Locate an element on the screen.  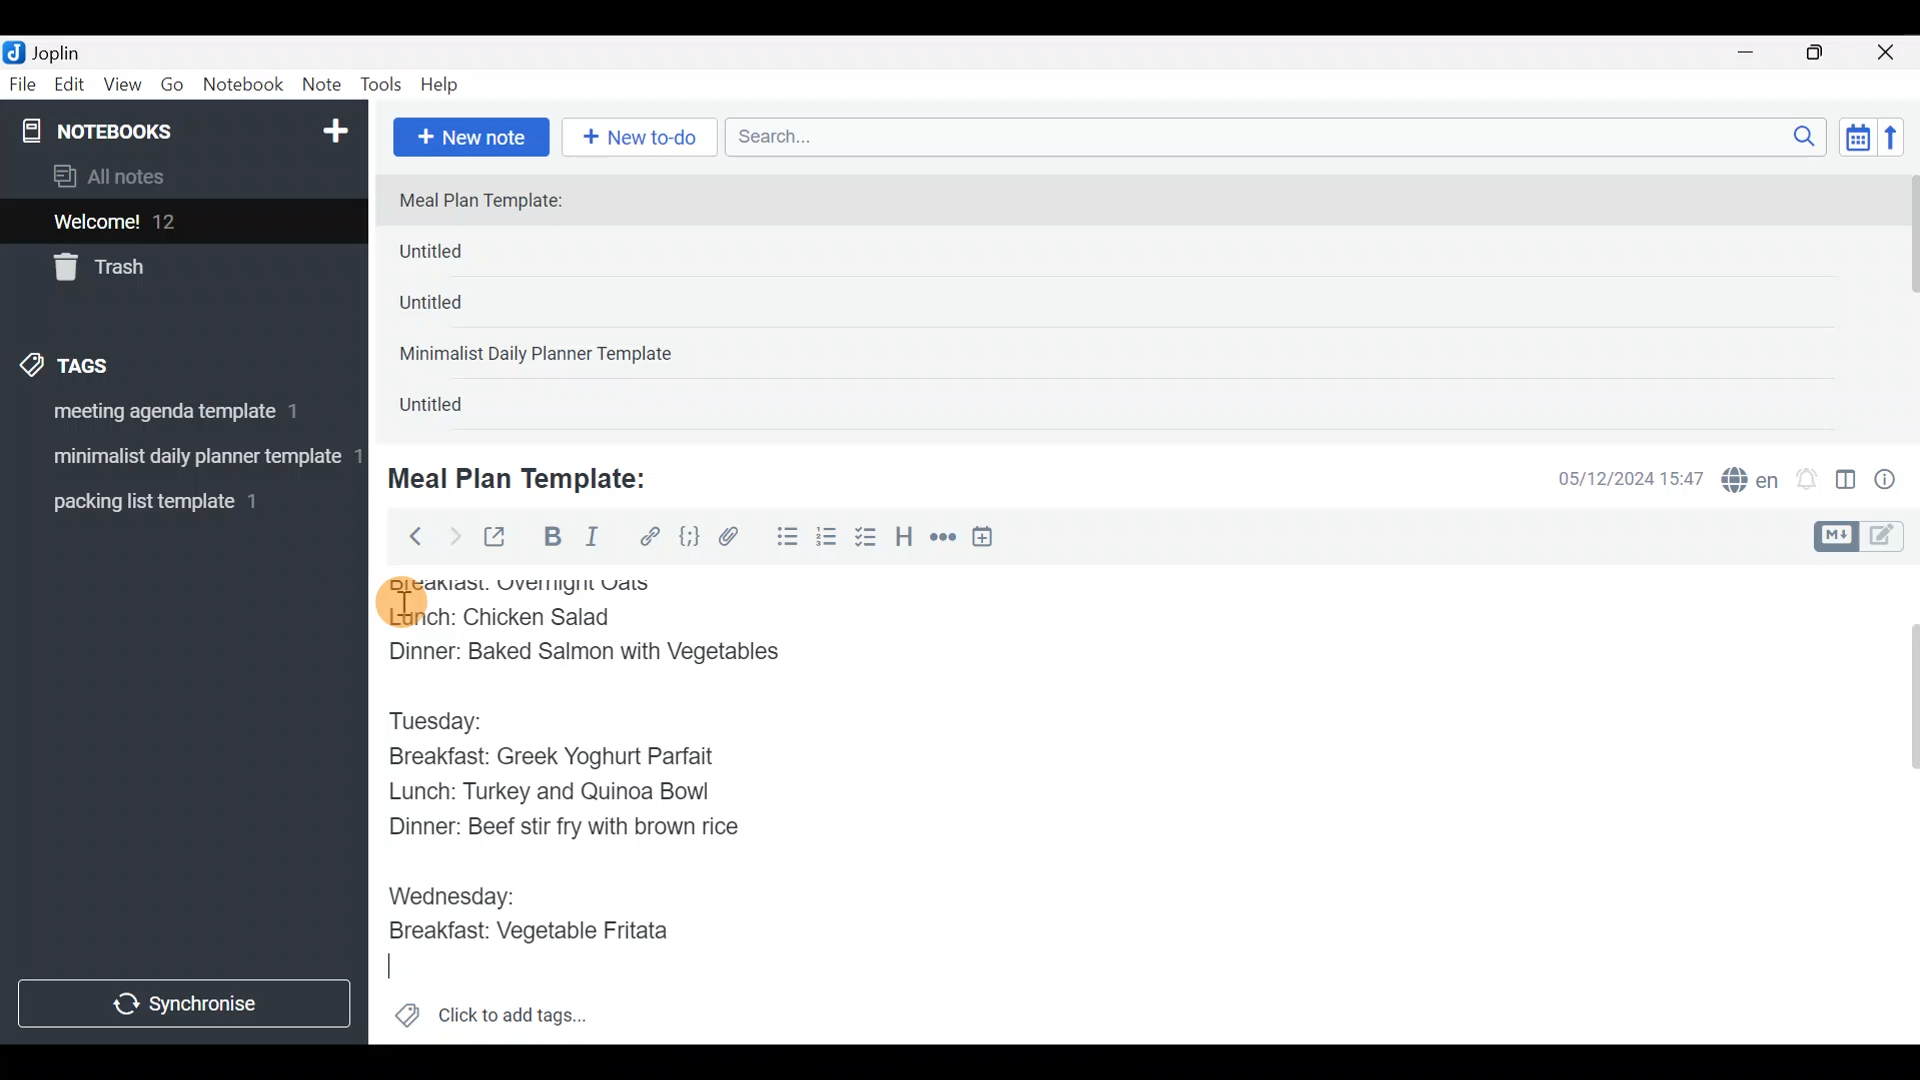
Toggle editors is located at coordinates (1864, 534).